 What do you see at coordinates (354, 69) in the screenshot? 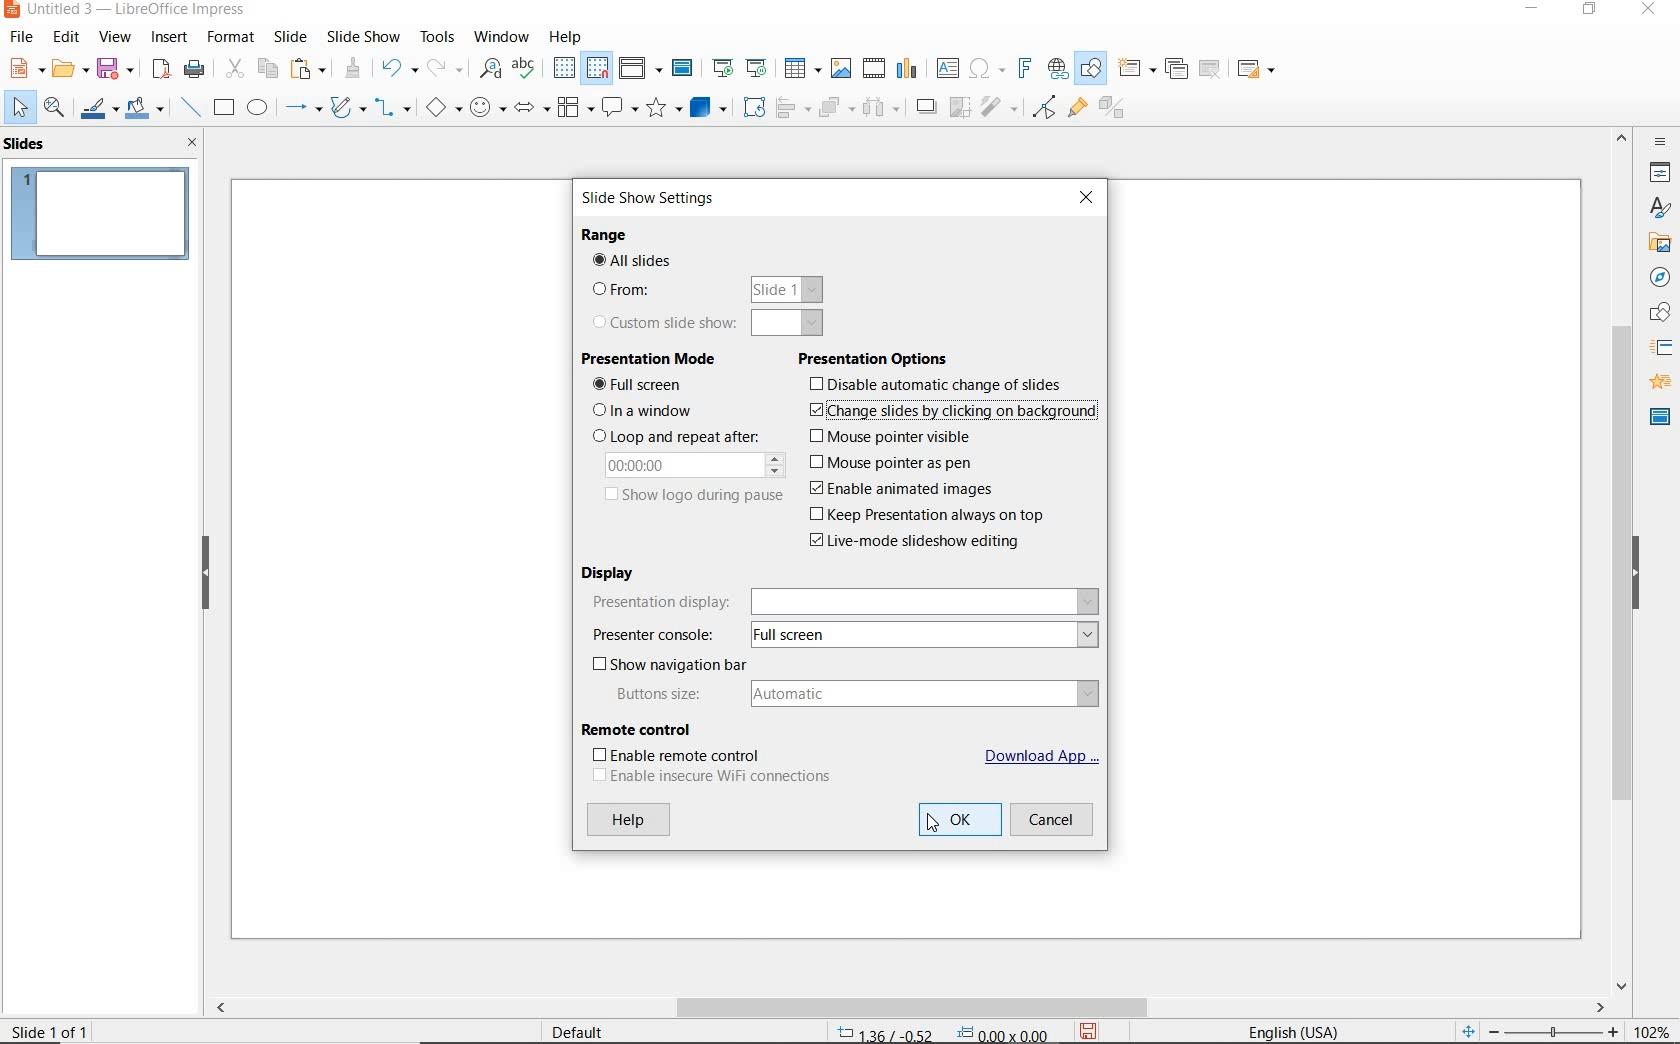
I see `CLONE FORMATTING` at bounding box center [354, 69].